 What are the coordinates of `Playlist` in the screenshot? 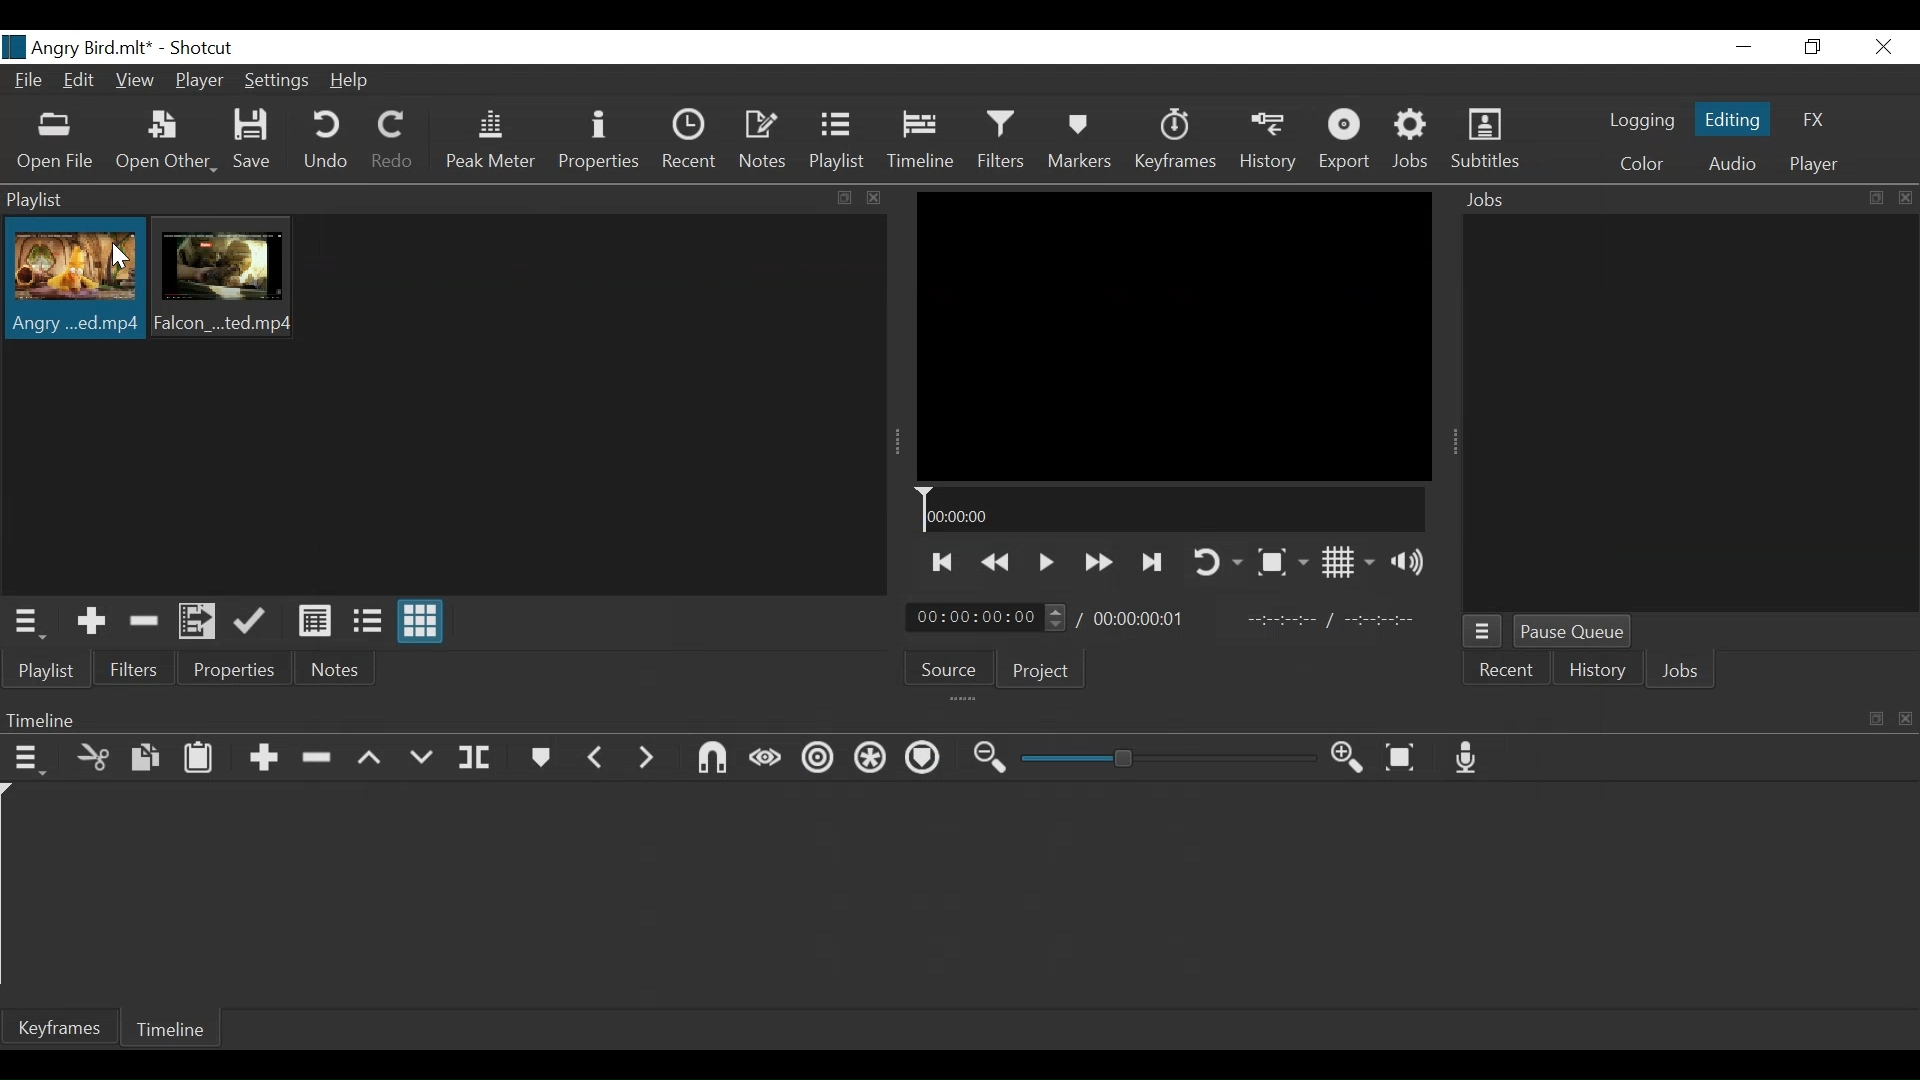 It's located at (46, 671).